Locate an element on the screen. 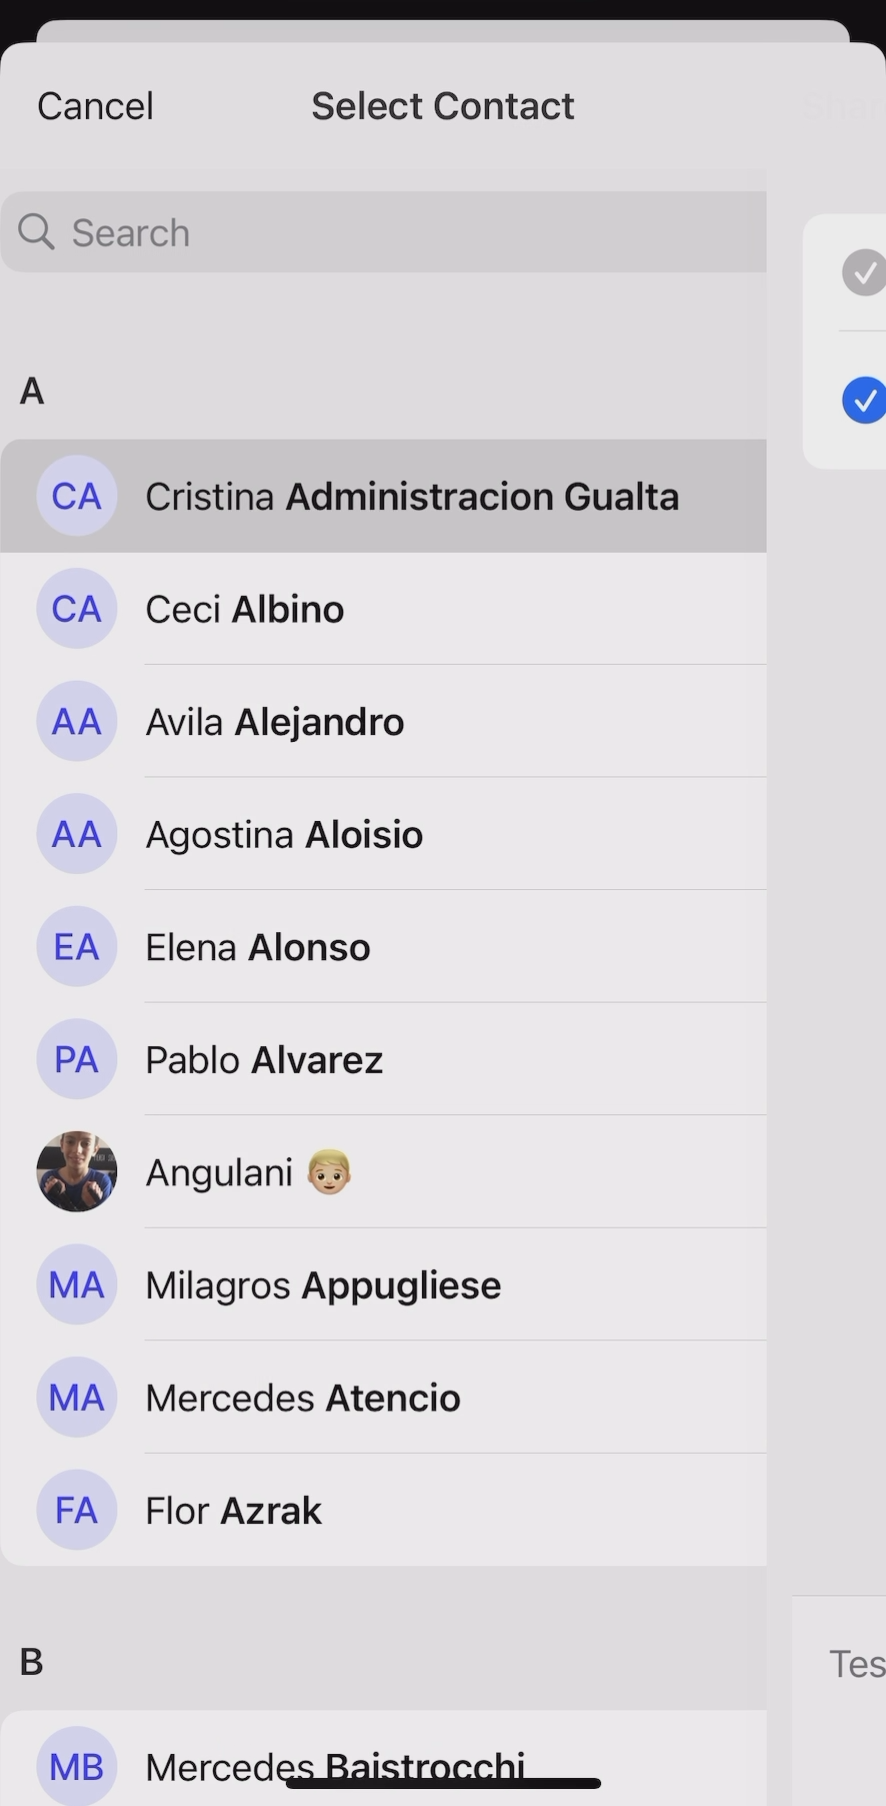 The height and width of the screenshot is (1806, 886). search is located at coordinates (390, 240).